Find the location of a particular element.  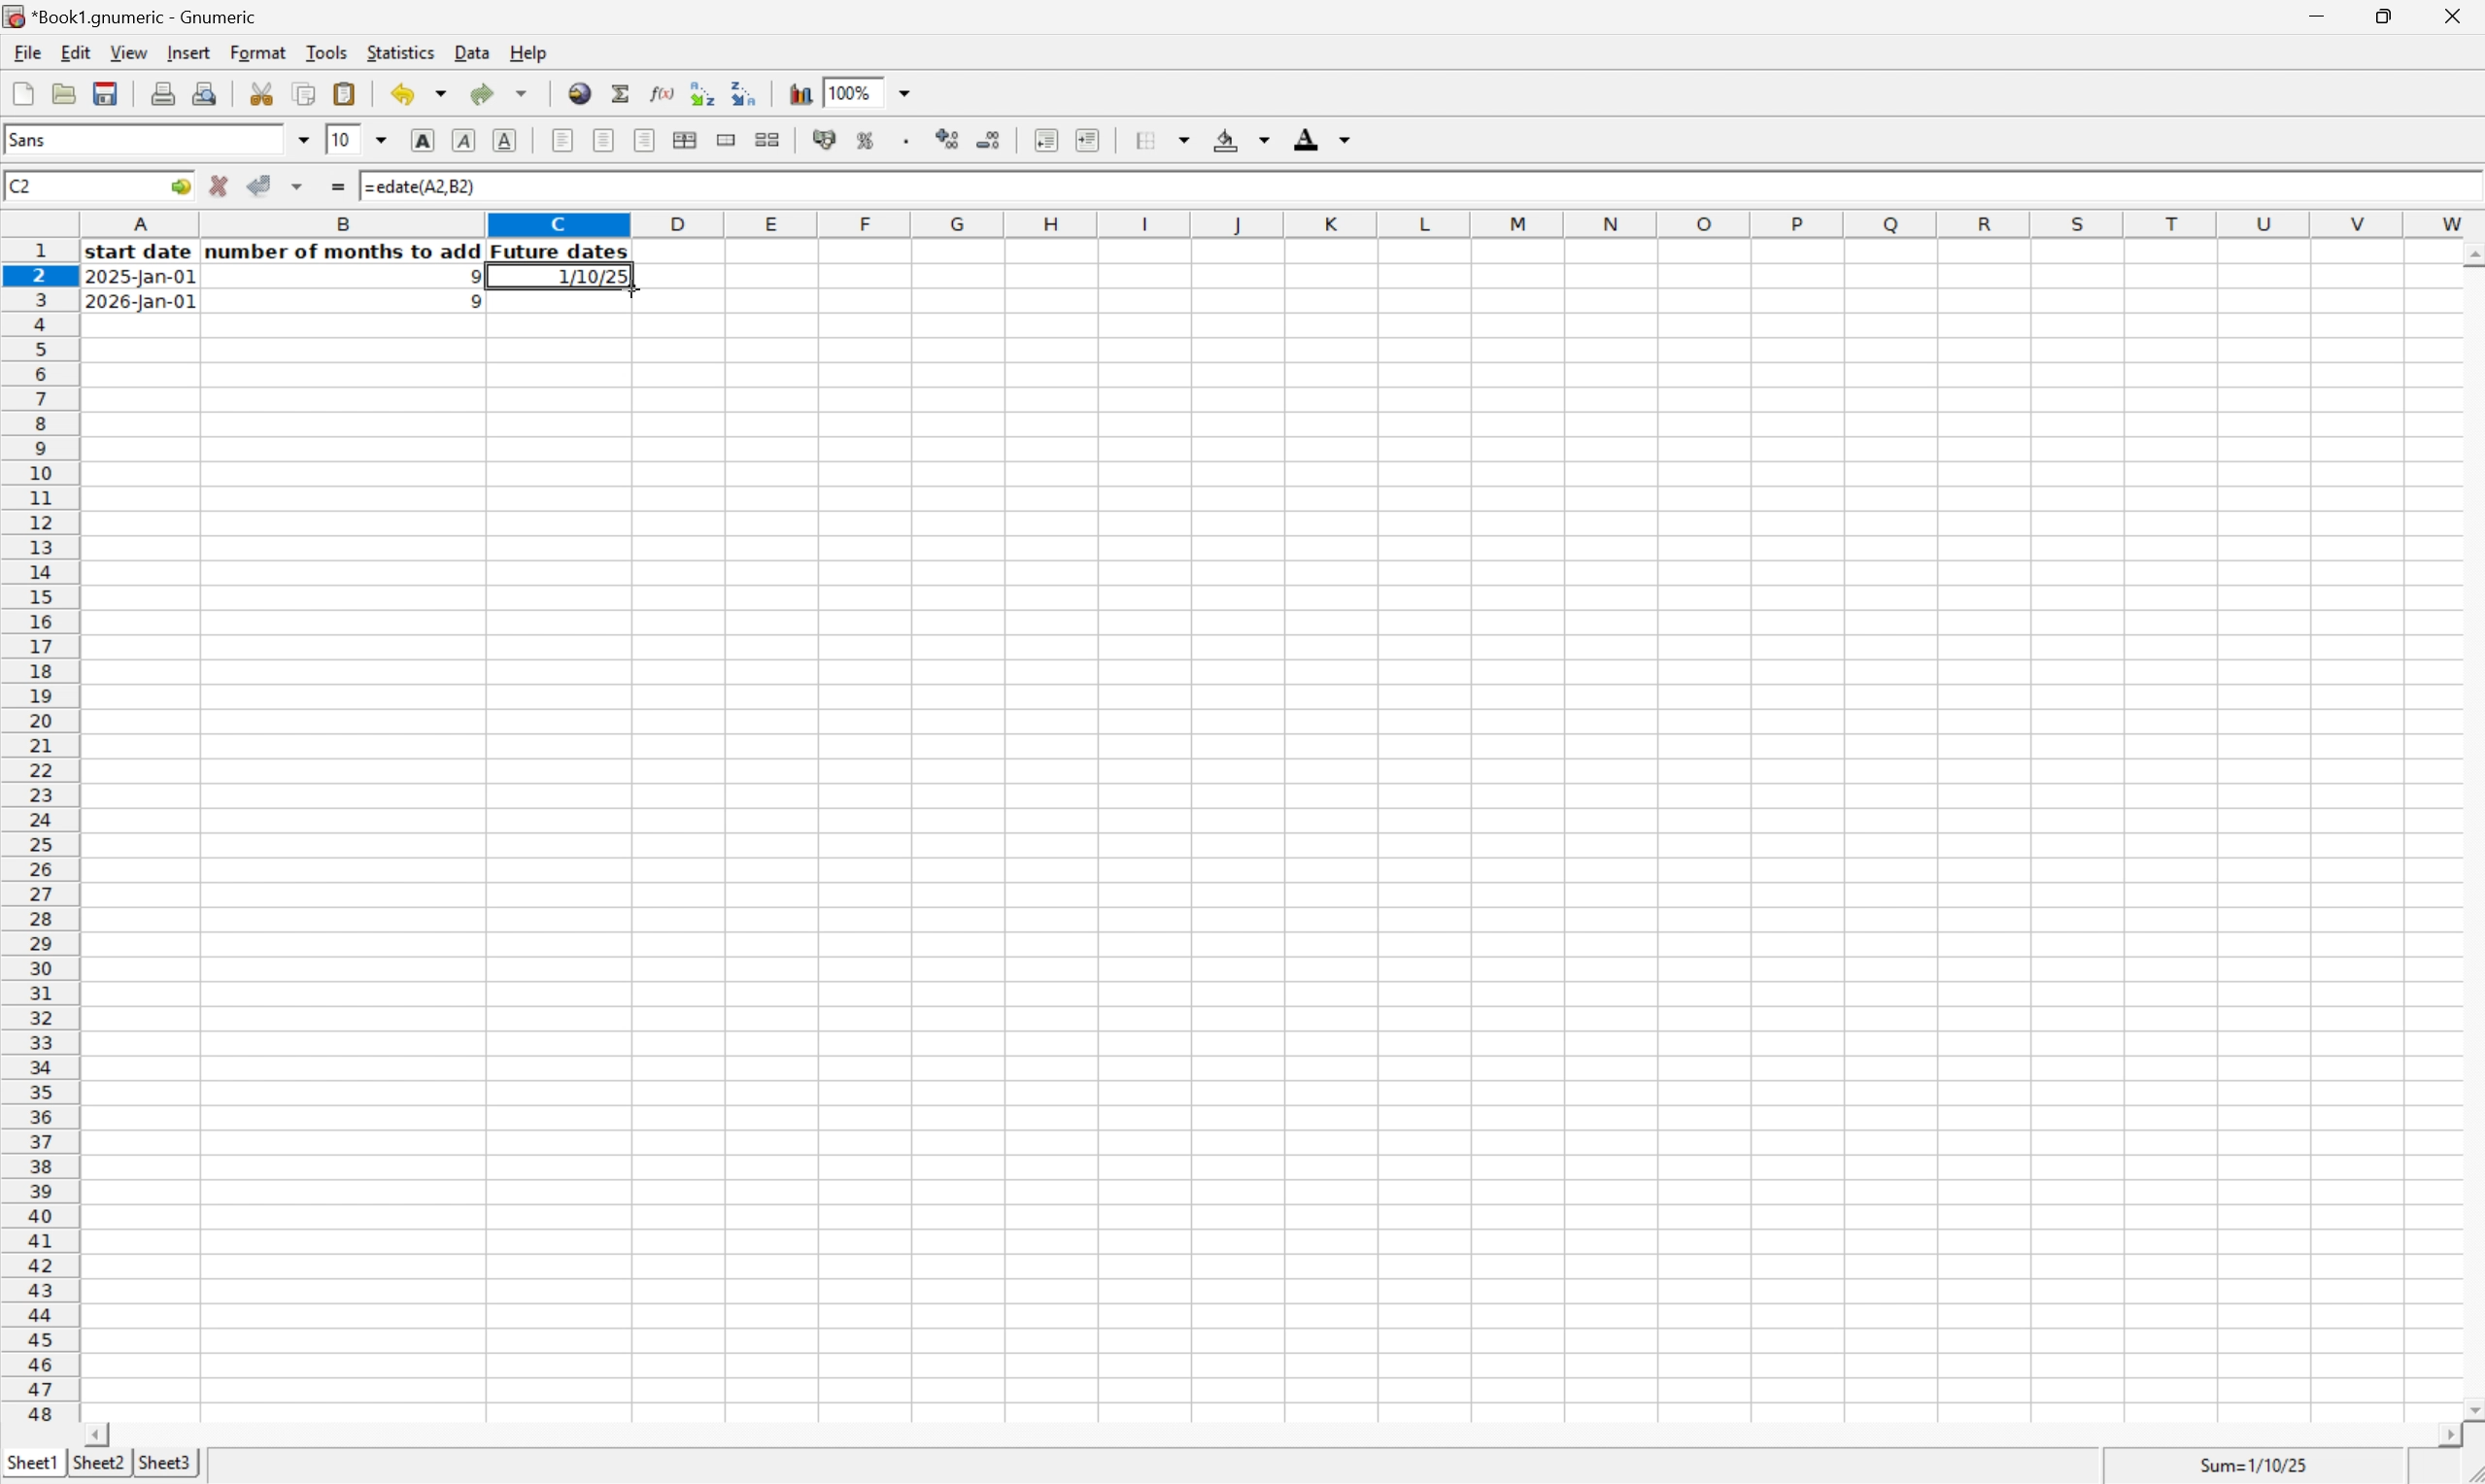

Sheet2 is located at coordinates (98, 1463).